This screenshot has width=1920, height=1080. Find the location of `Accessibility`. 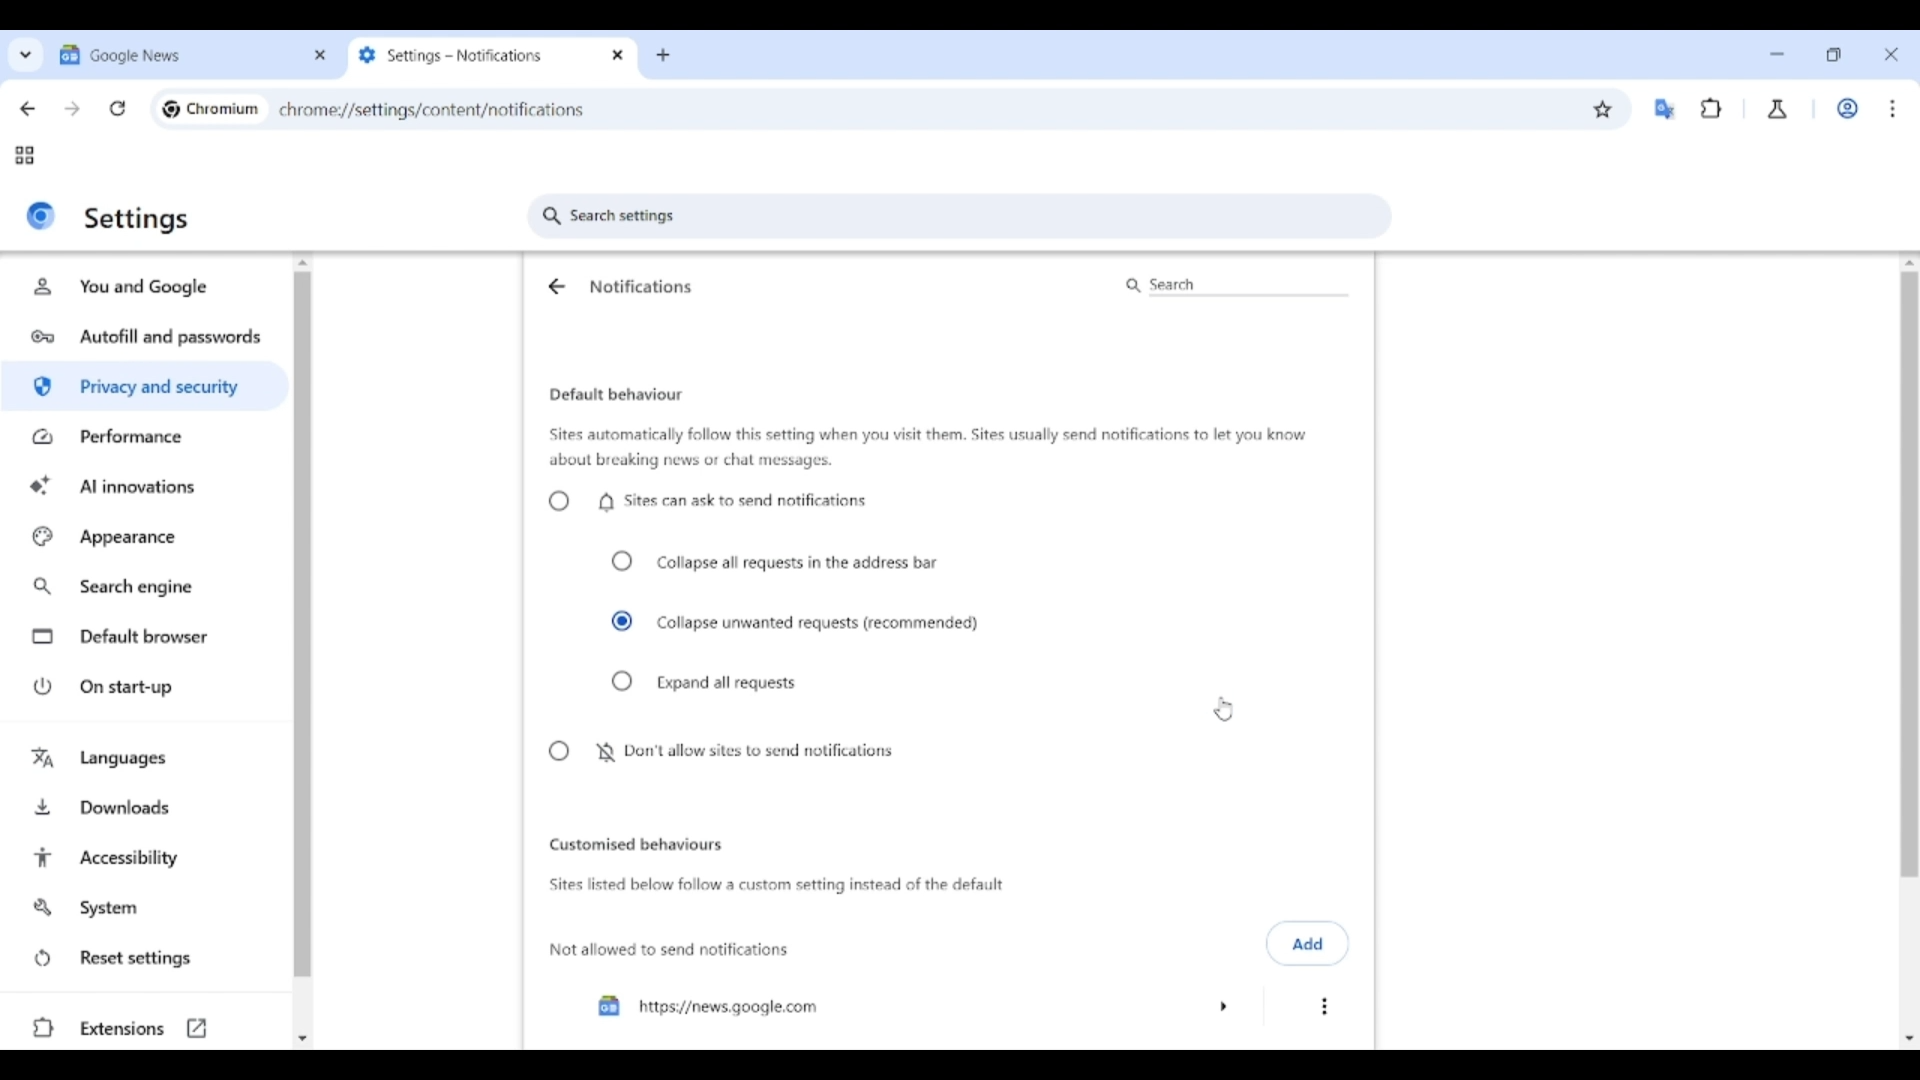

Accessibility is located at coordinates (147, 858).